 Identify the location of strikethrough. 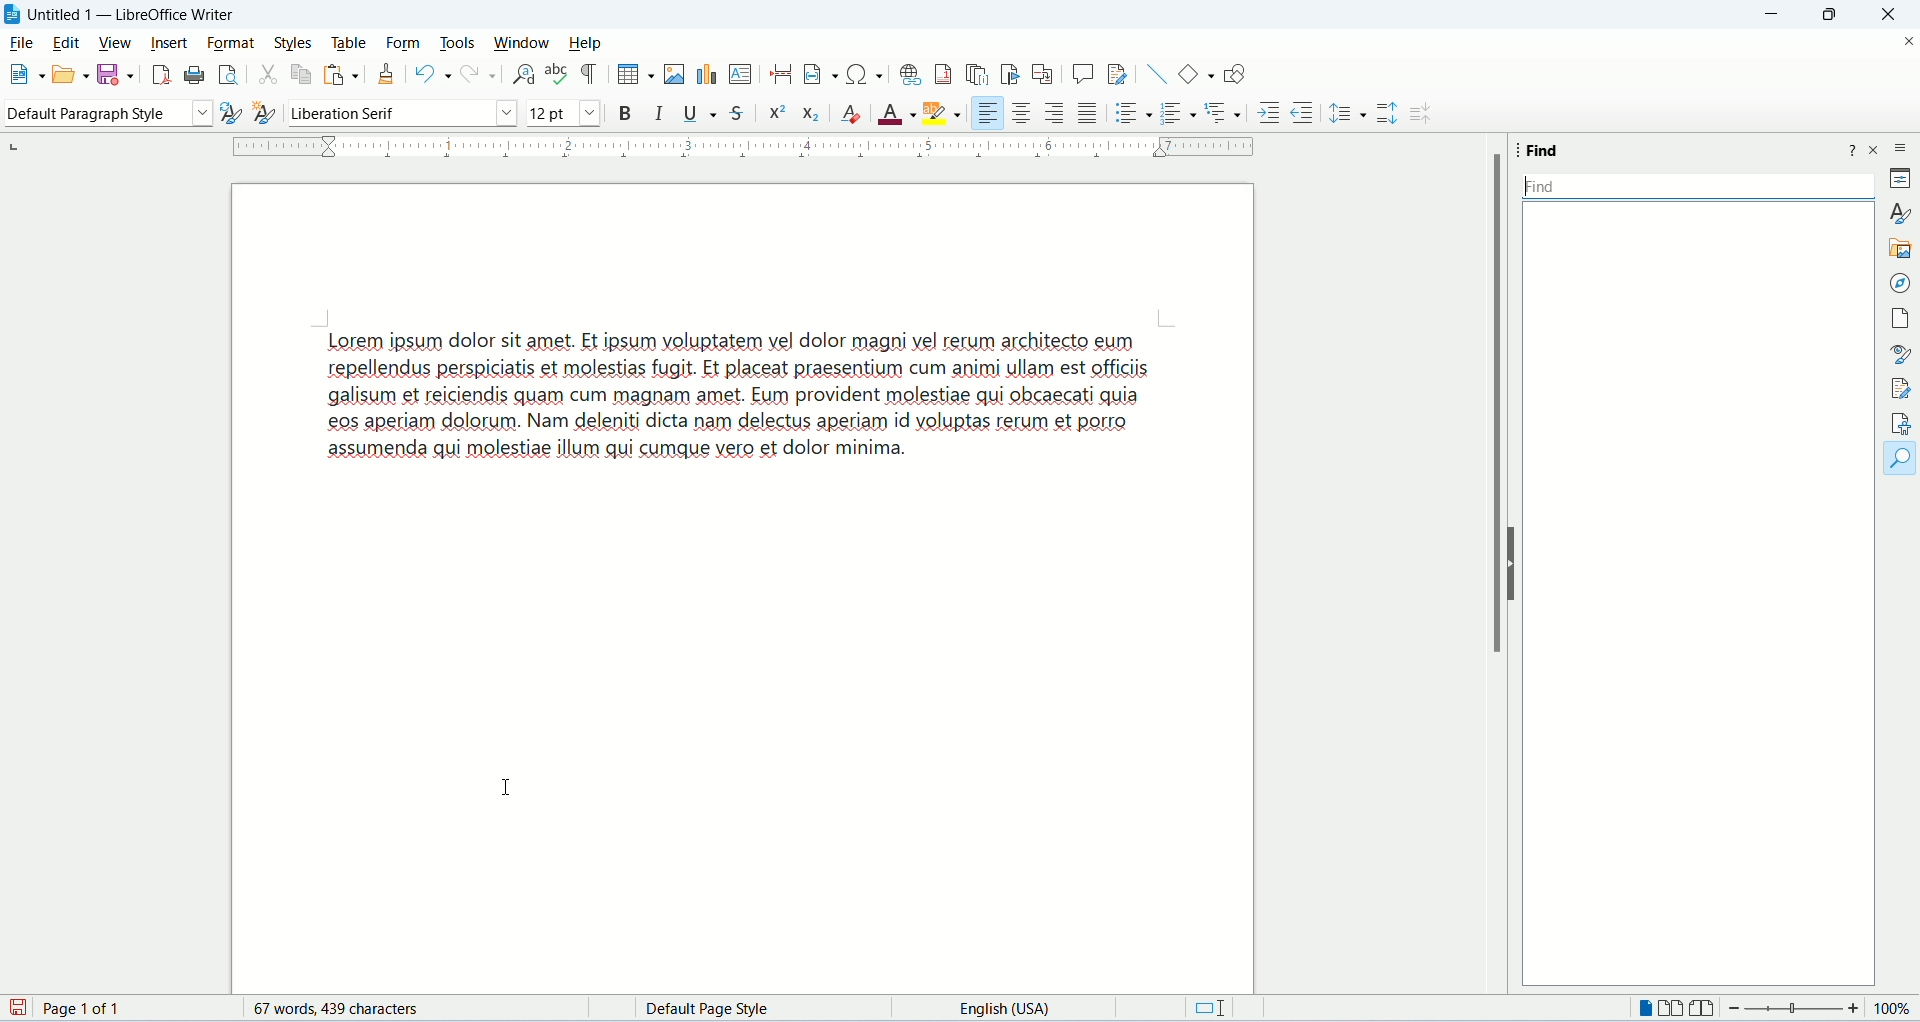
(738, 112).